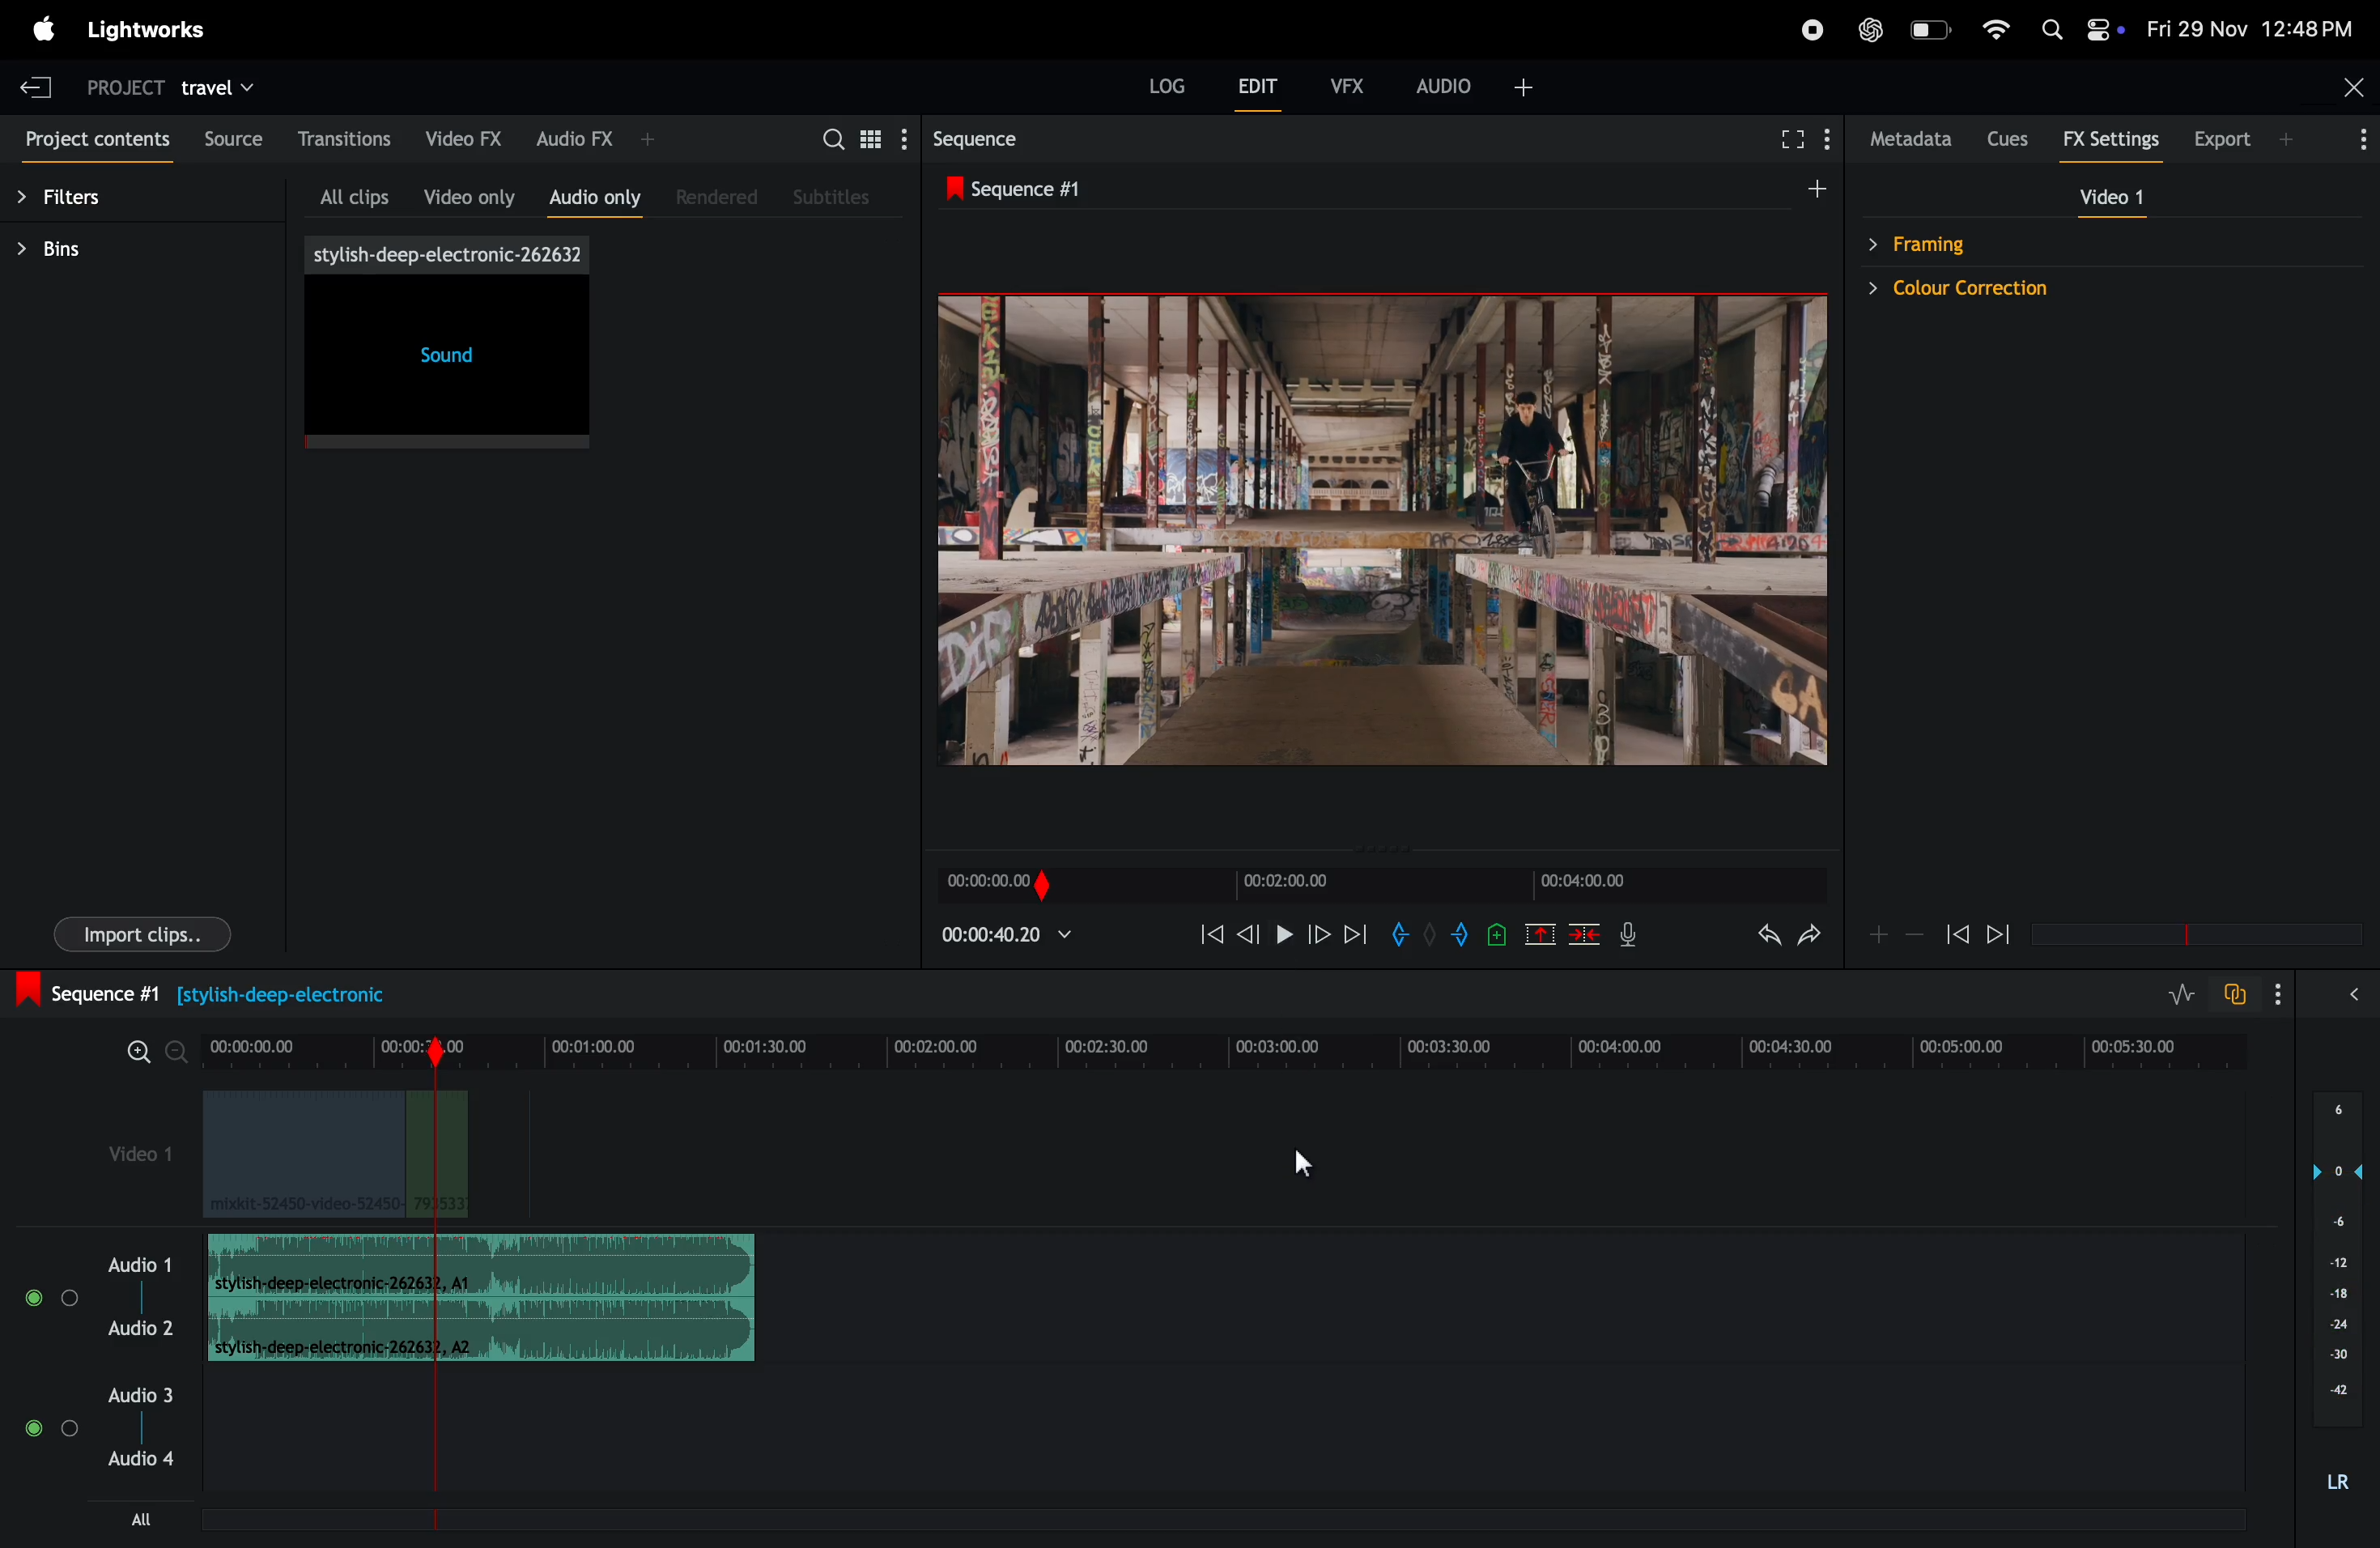  What do you see at coordinates (355, 192) in the screenshot?
I see `all clips` at bounding box center [355, 192].